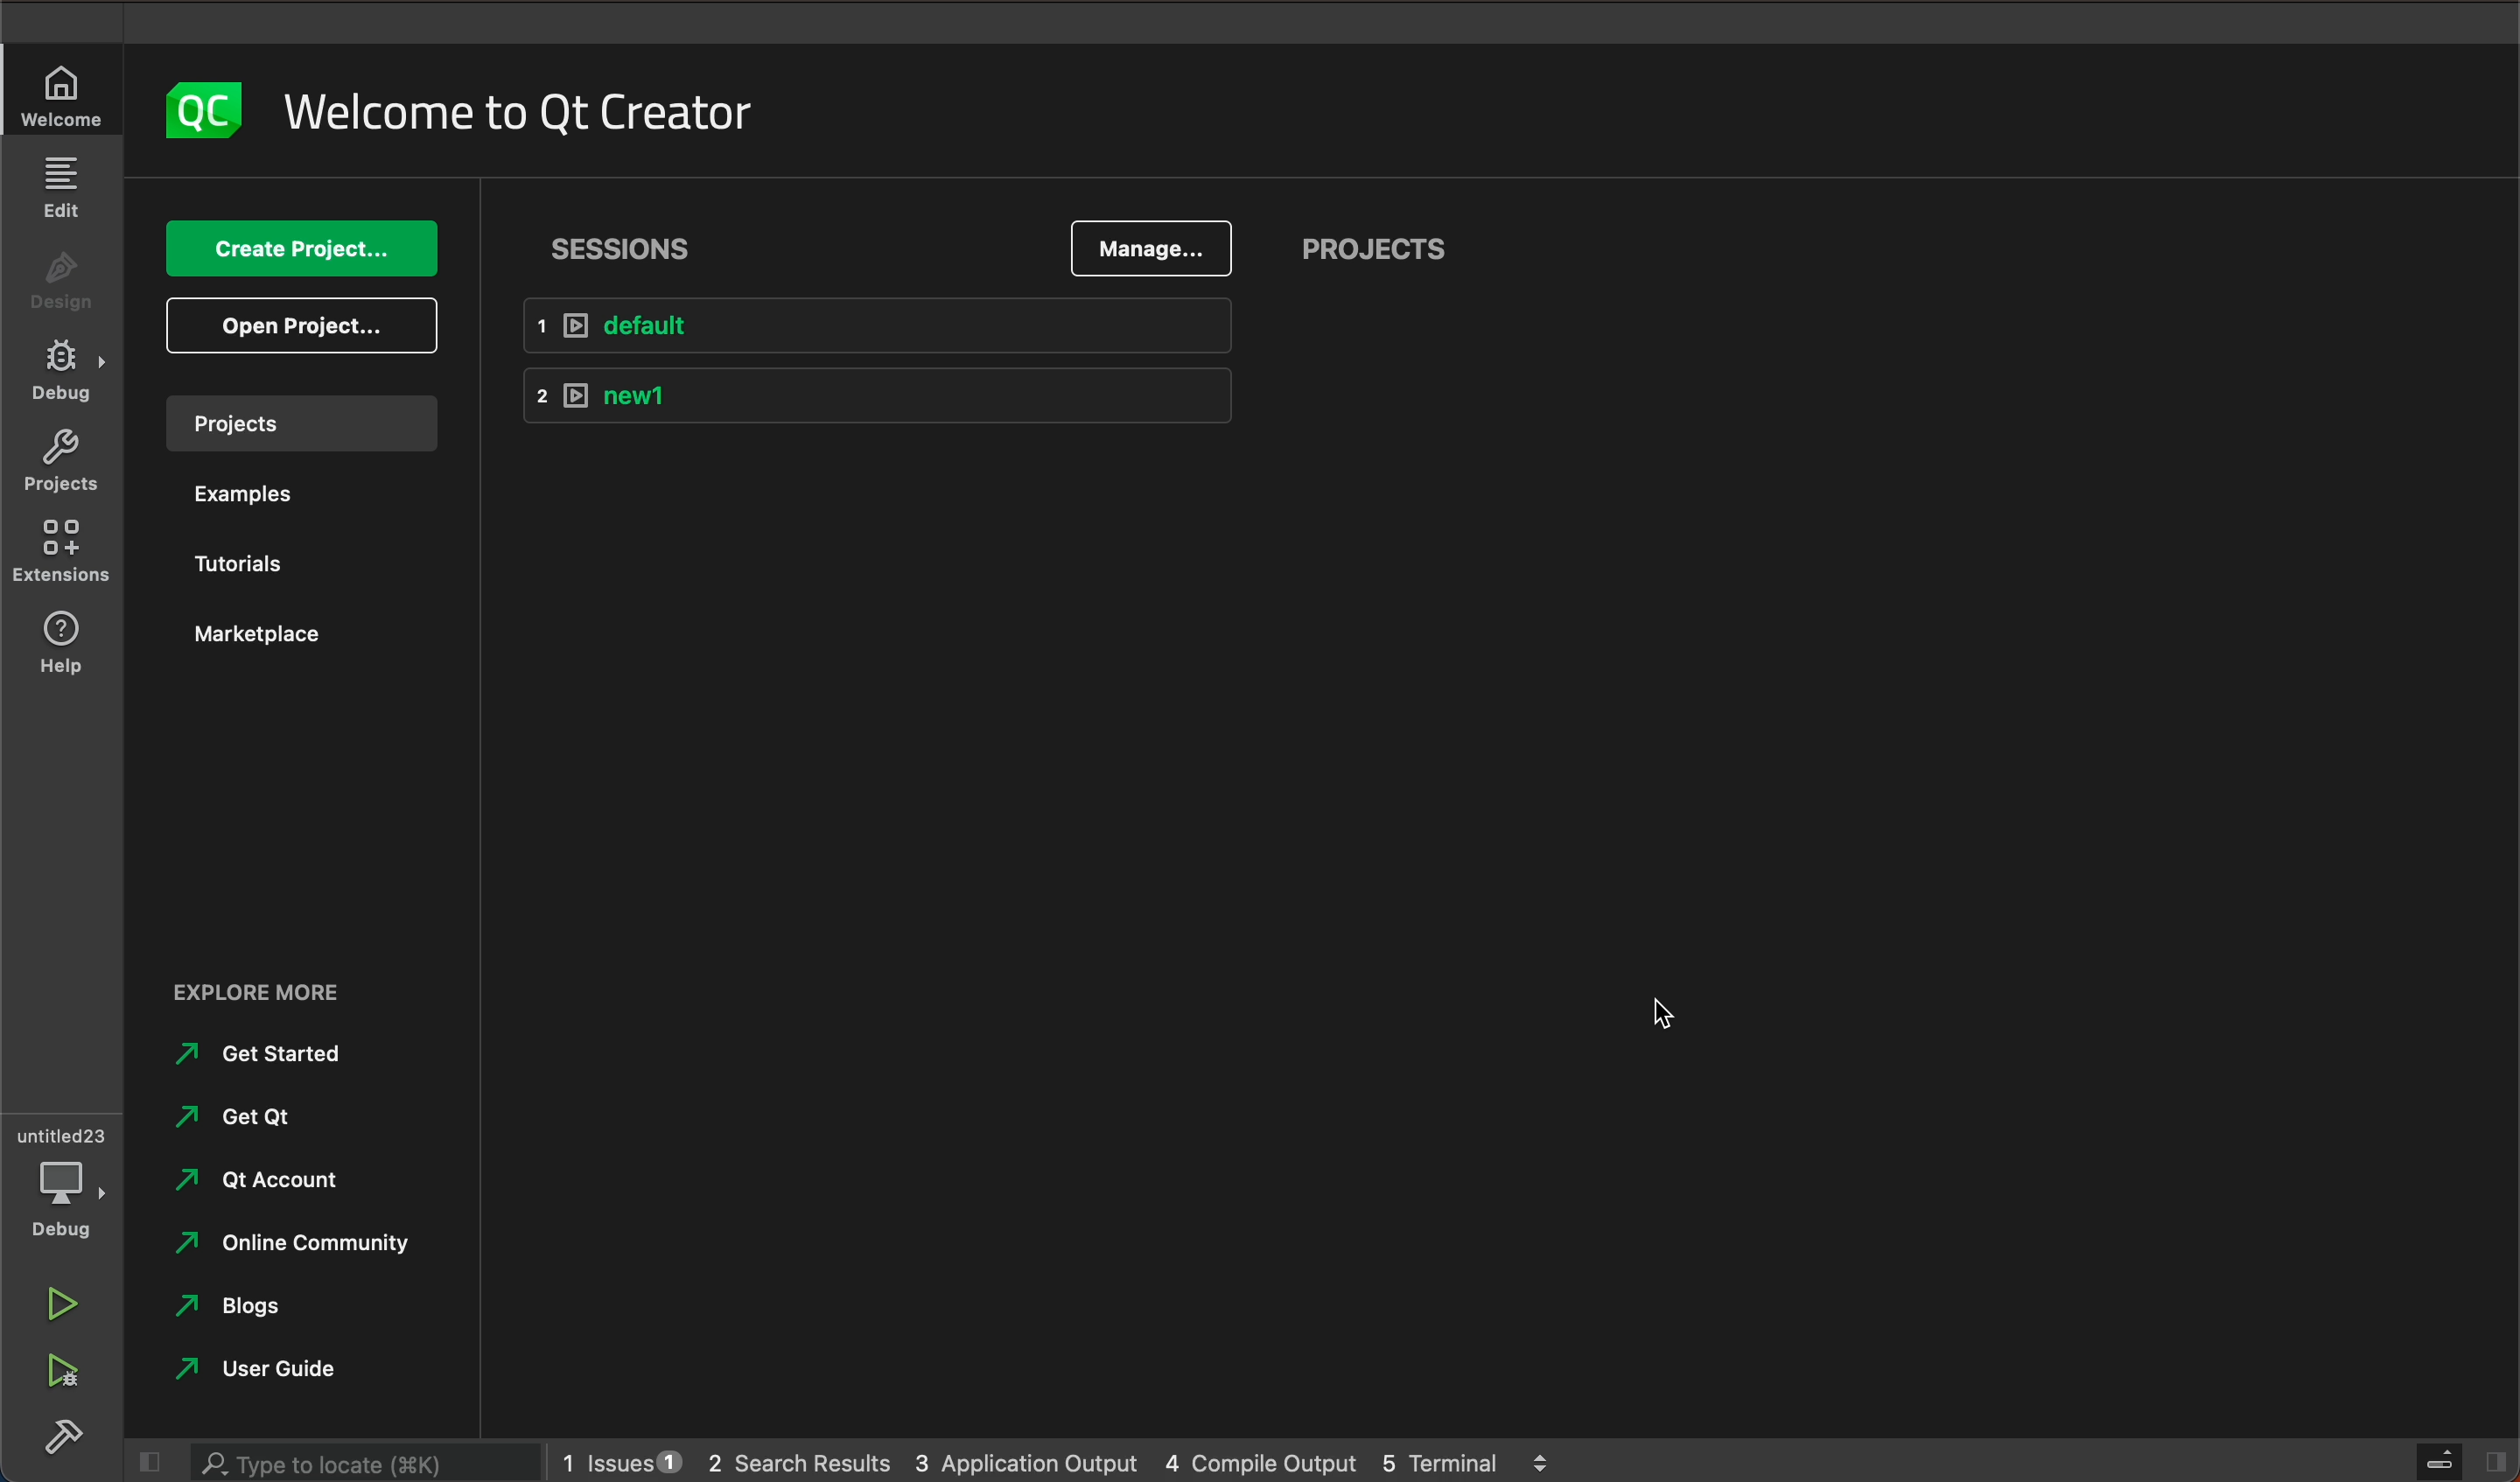  Describe the element at coordinates (1261, 1459) in the screenshot. I see `compile output` at that location.